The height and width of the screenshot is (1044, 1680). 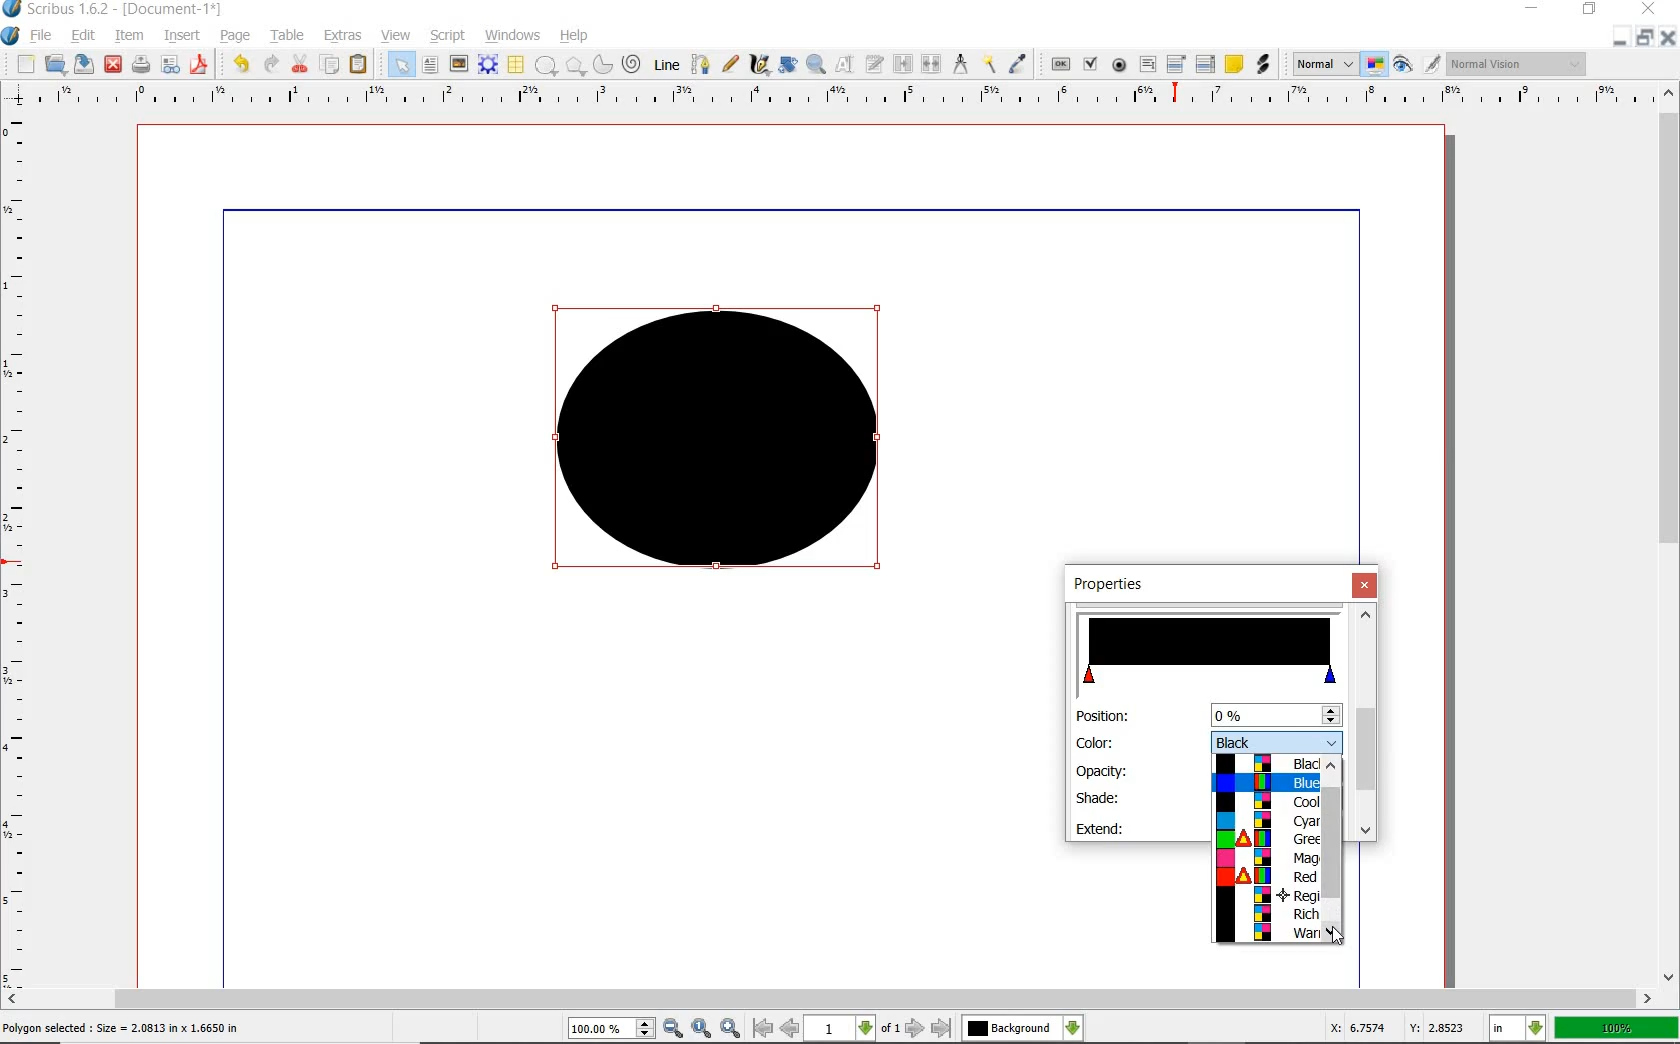 What do you see at coordinates (271, 62) in the screenshot?
I see `REDO` at bounding box center [271, 62].